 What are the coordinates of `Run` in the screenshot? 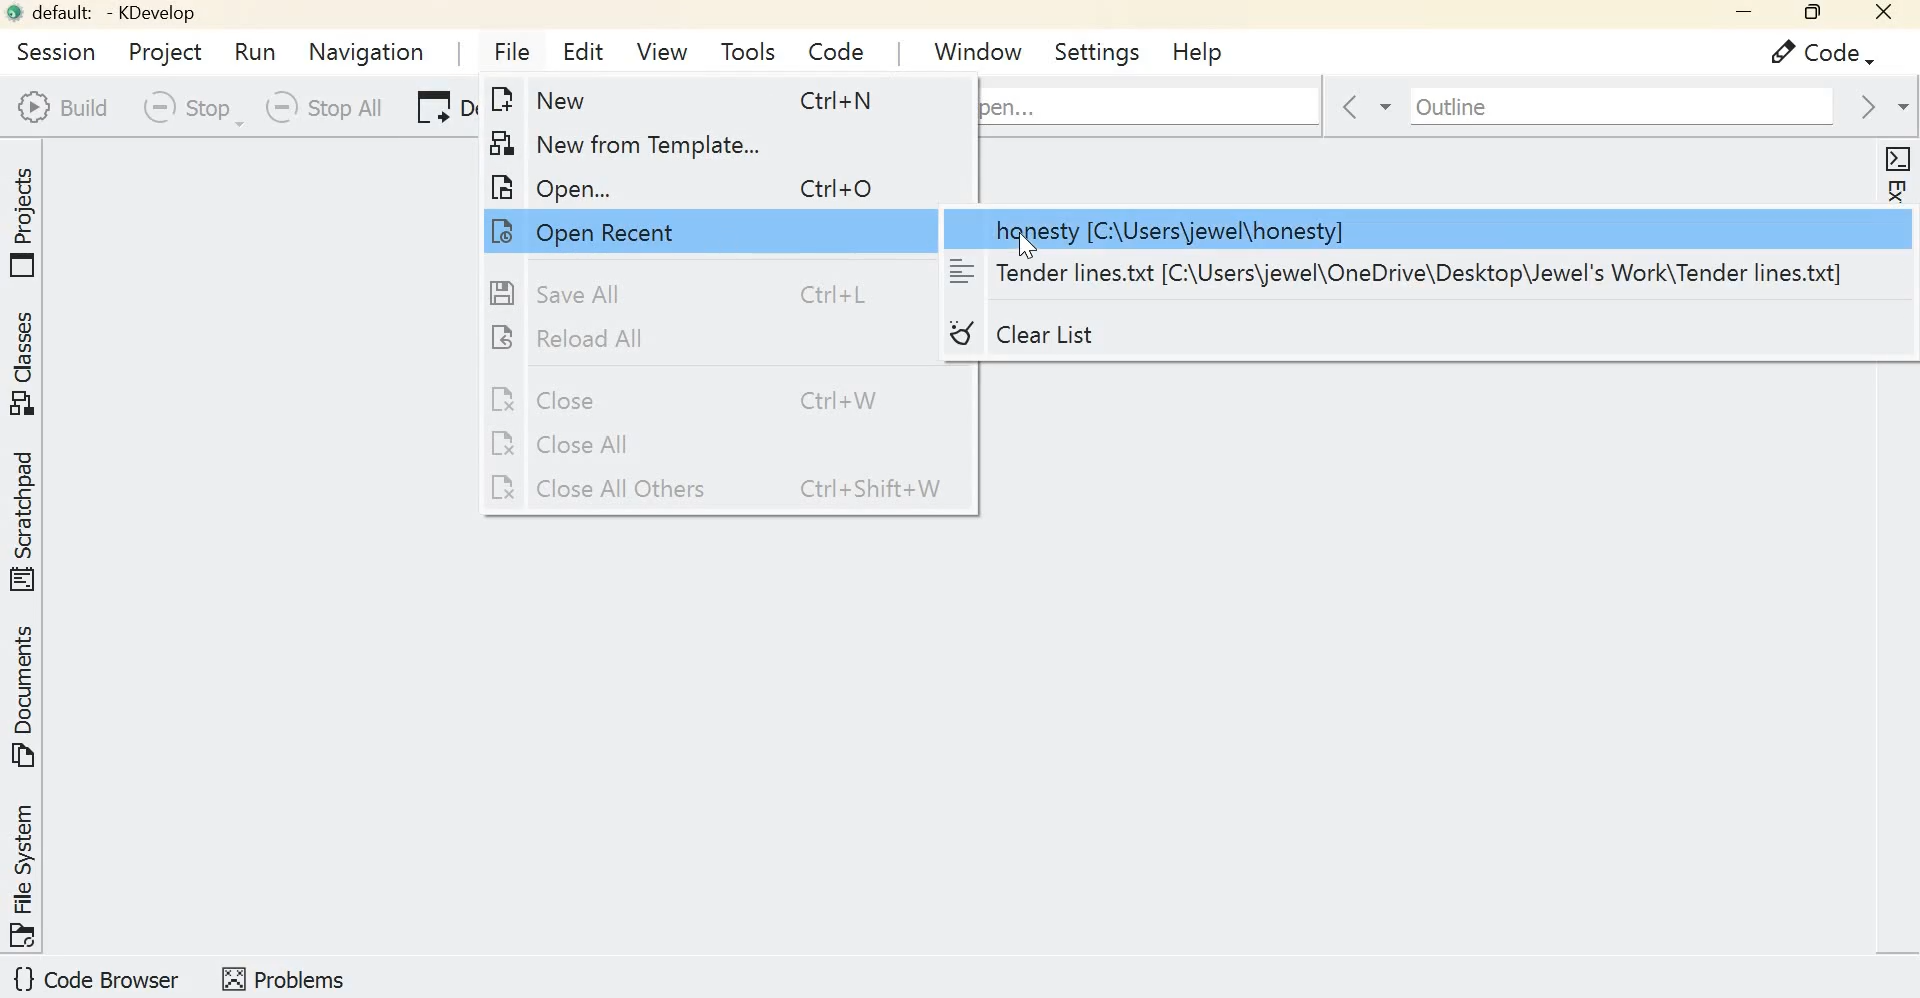 It's located at (259, 52).